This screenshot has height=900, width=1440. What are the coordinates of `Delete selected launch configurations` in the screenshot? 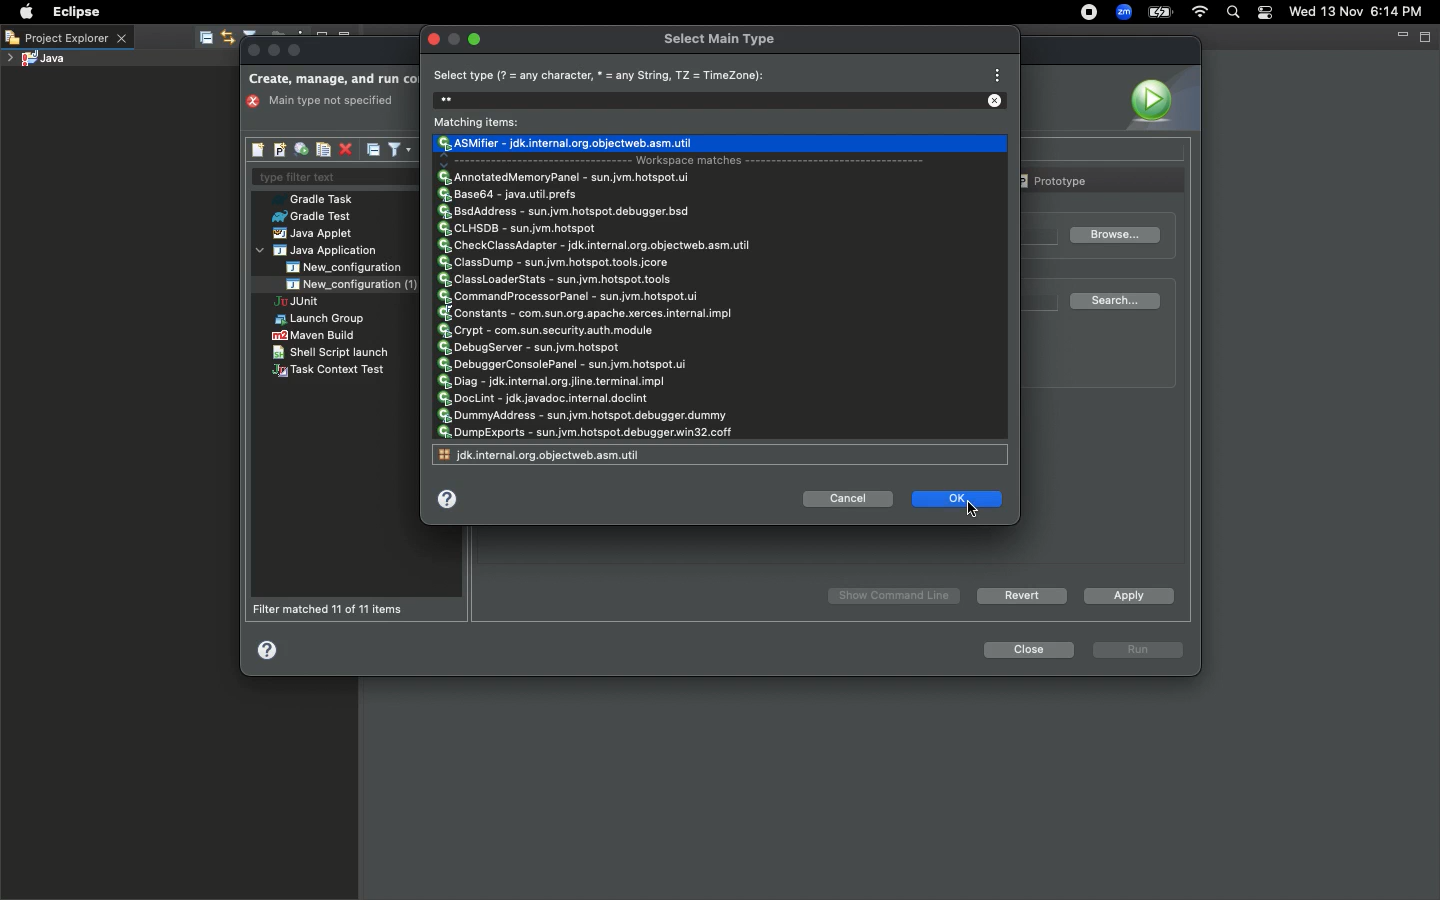 It's located at (345, 151).